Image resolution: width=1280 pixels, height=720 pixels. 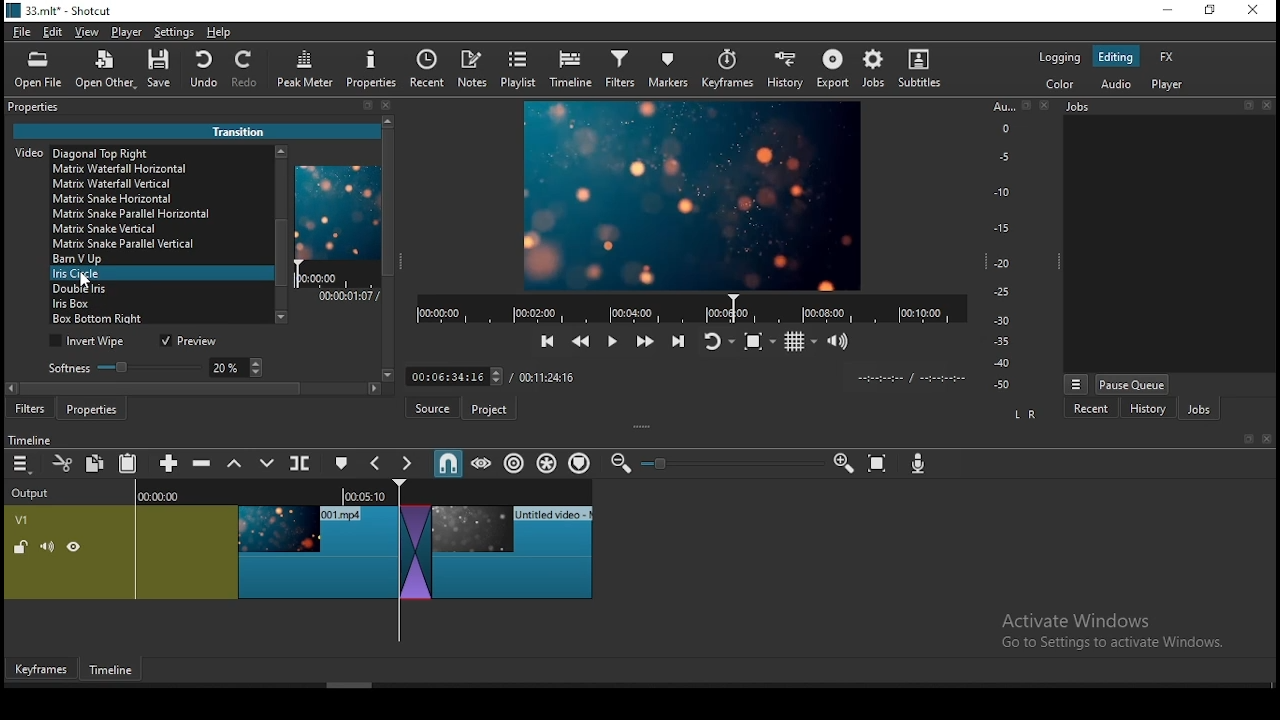 What do you see at coordinates (874, 68) in the screenshot?
I see `jobs` at bounding box center [874, 68].